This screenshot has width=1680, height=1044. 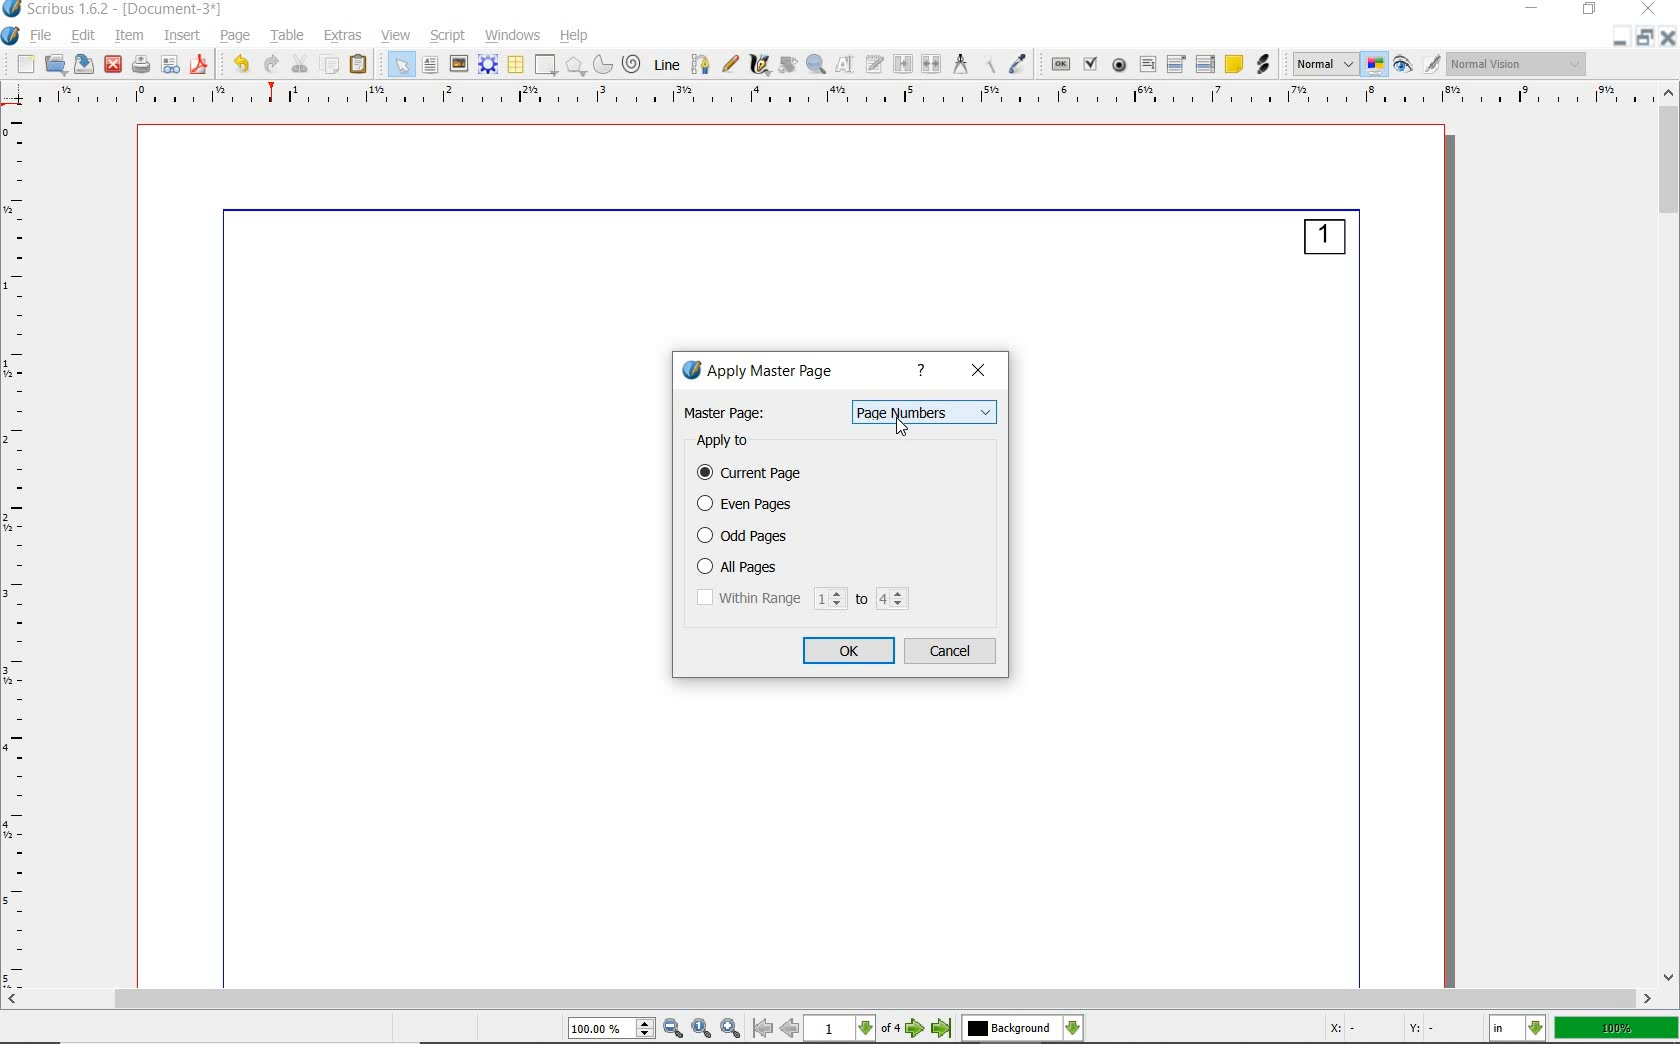 I want to click on restore, so click(x=1646, y=38).